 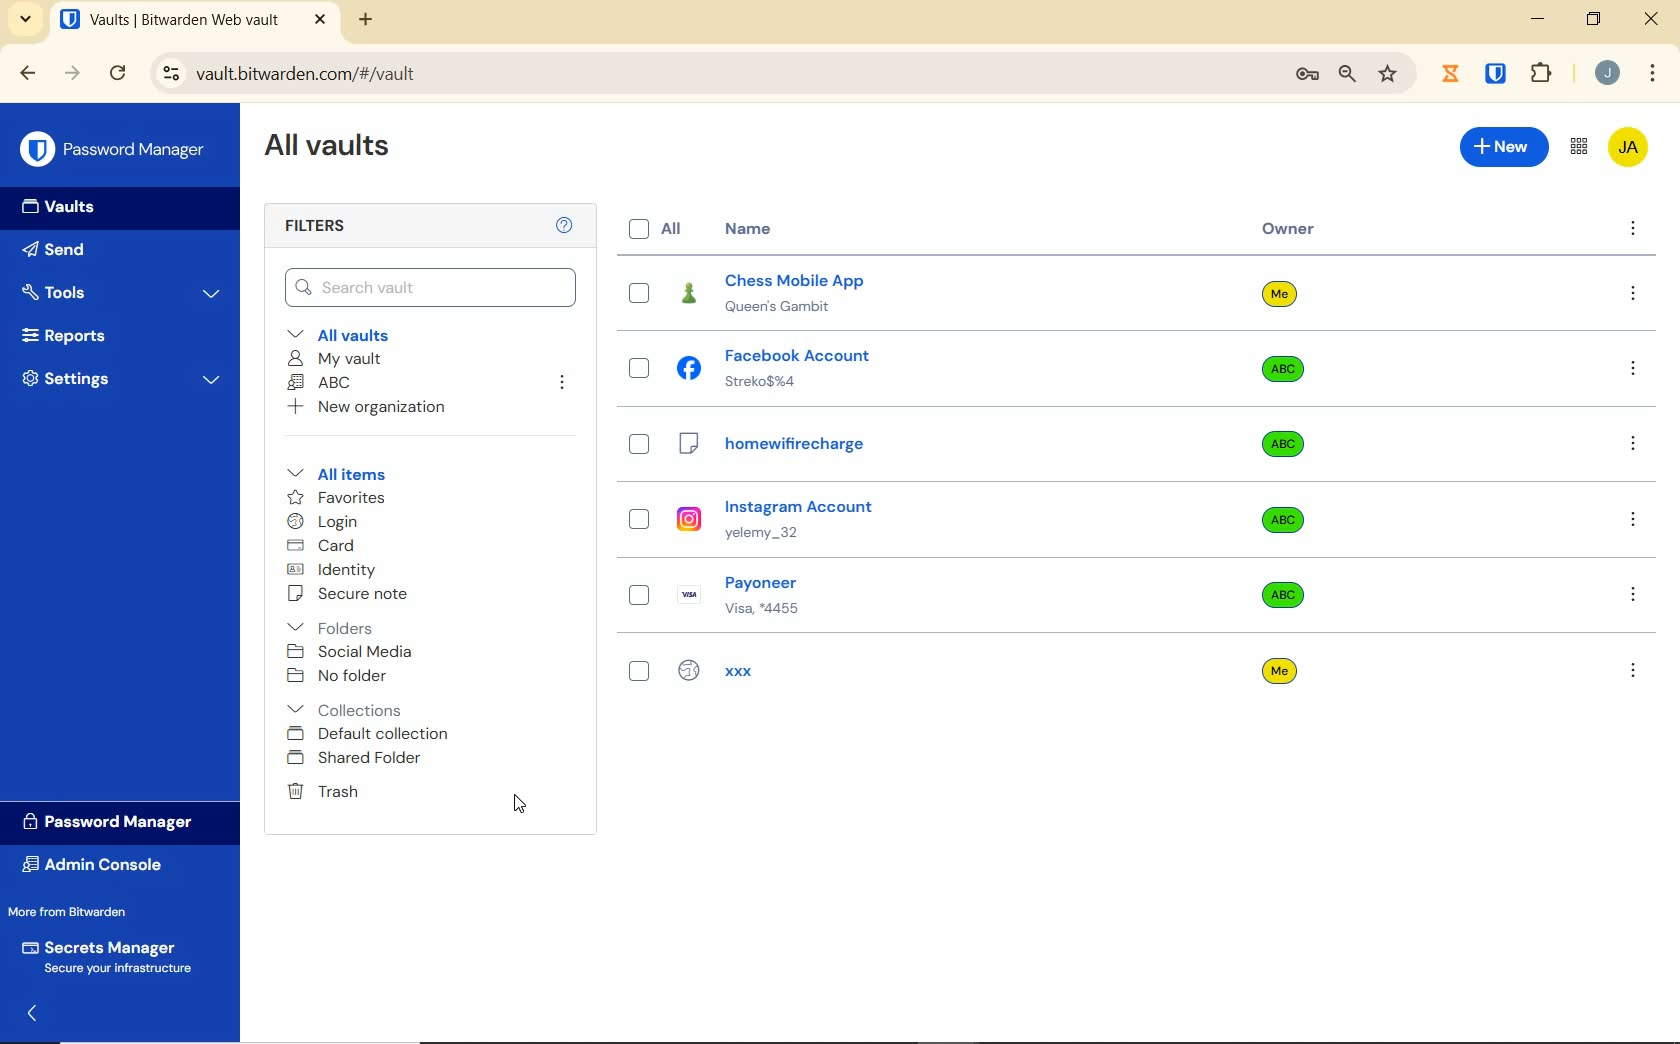 I want to click on jibble extension, so click(x=1450, y=72).